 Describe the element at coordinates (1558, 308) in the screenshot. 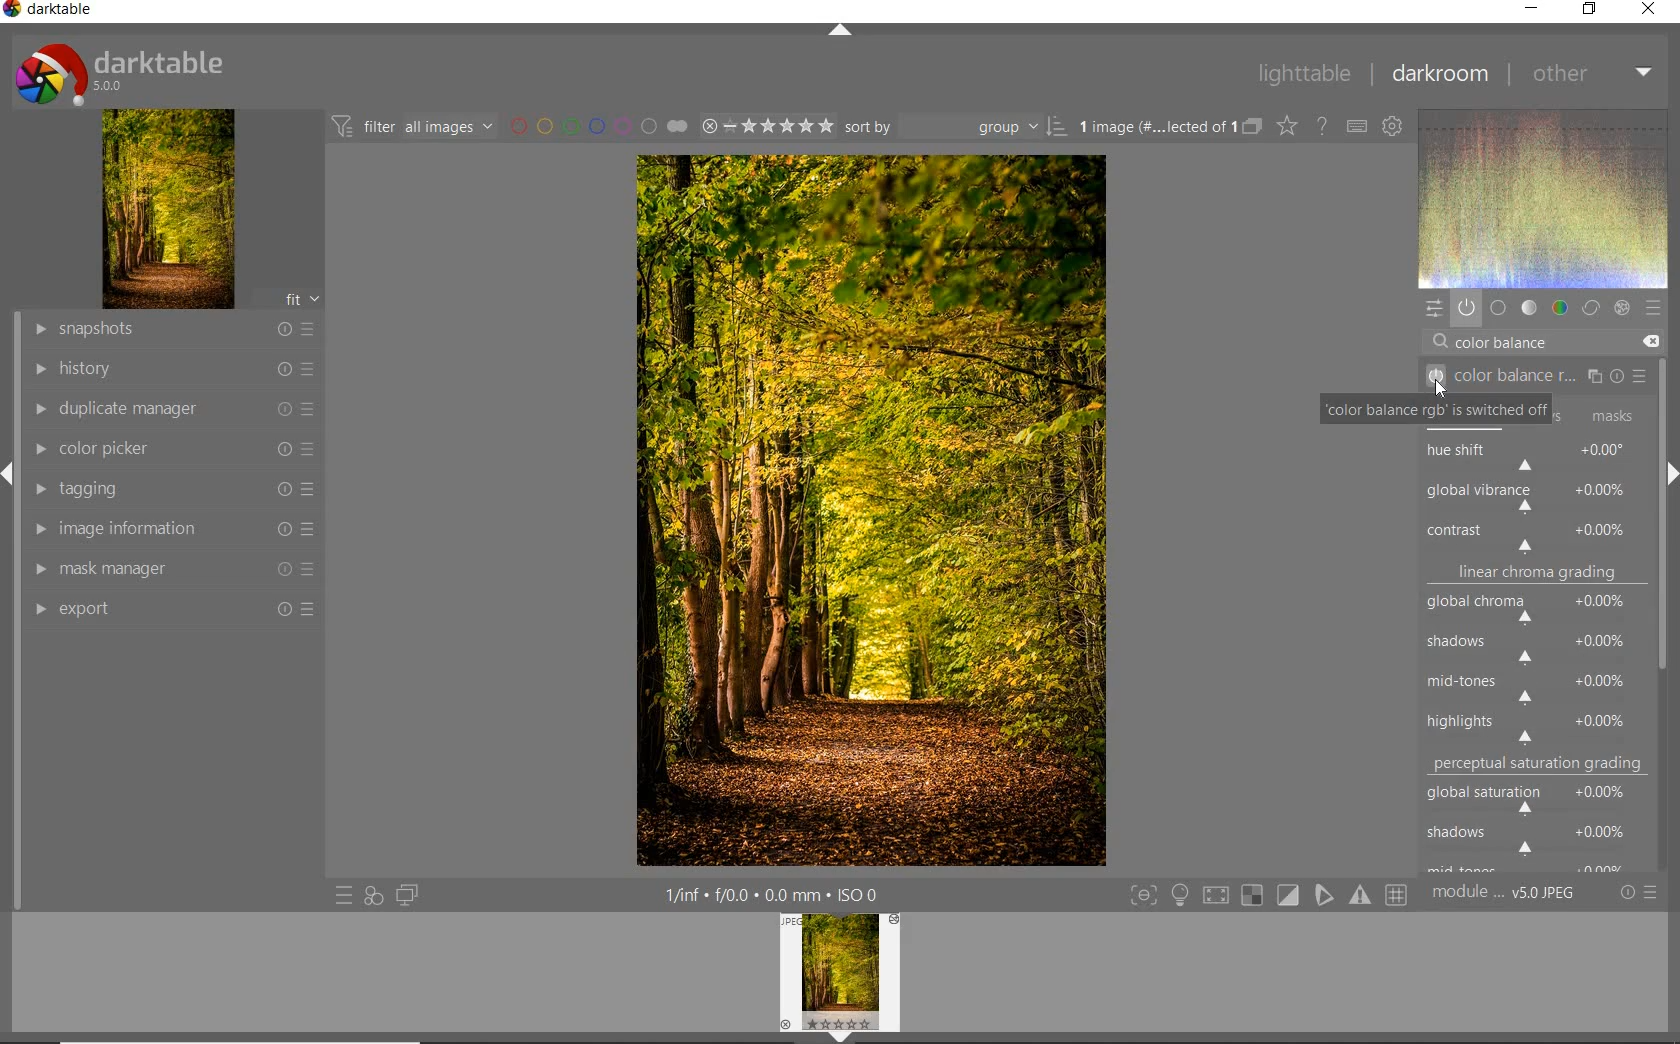

I see `color ` at that location.